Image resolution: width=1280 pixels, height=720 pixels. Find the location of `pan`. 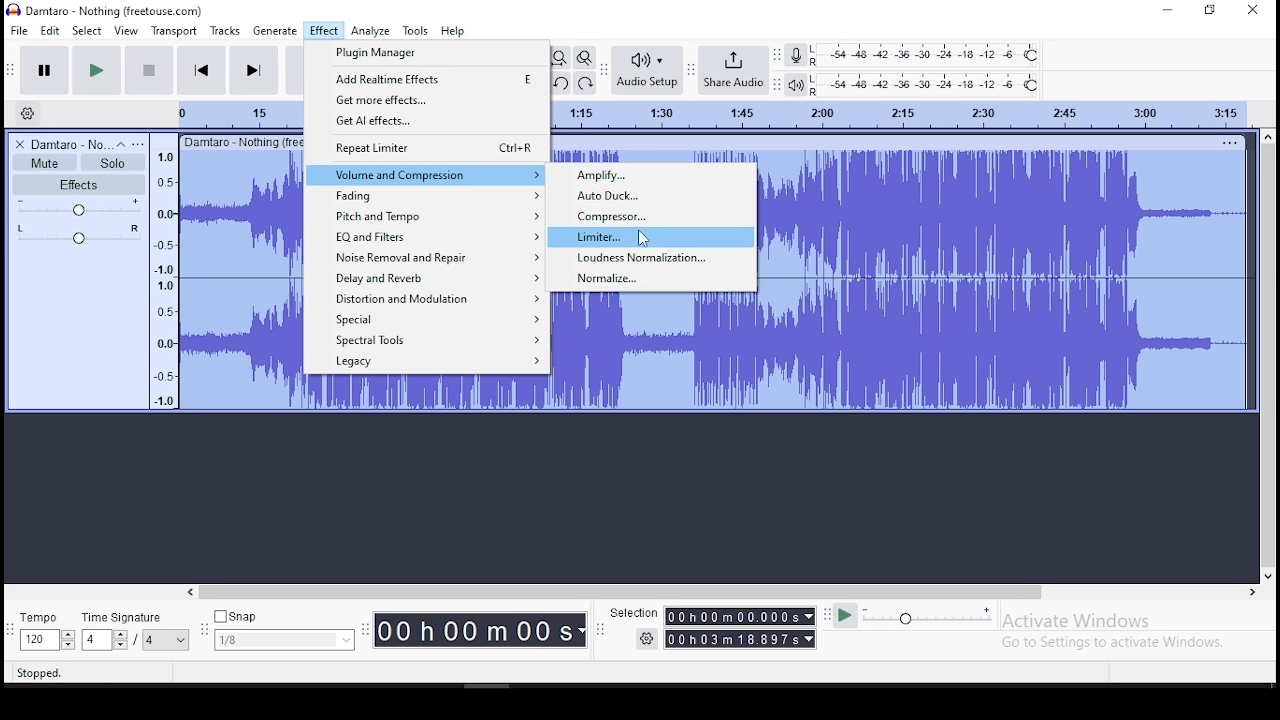

pan is located at coordinates (78, 233).